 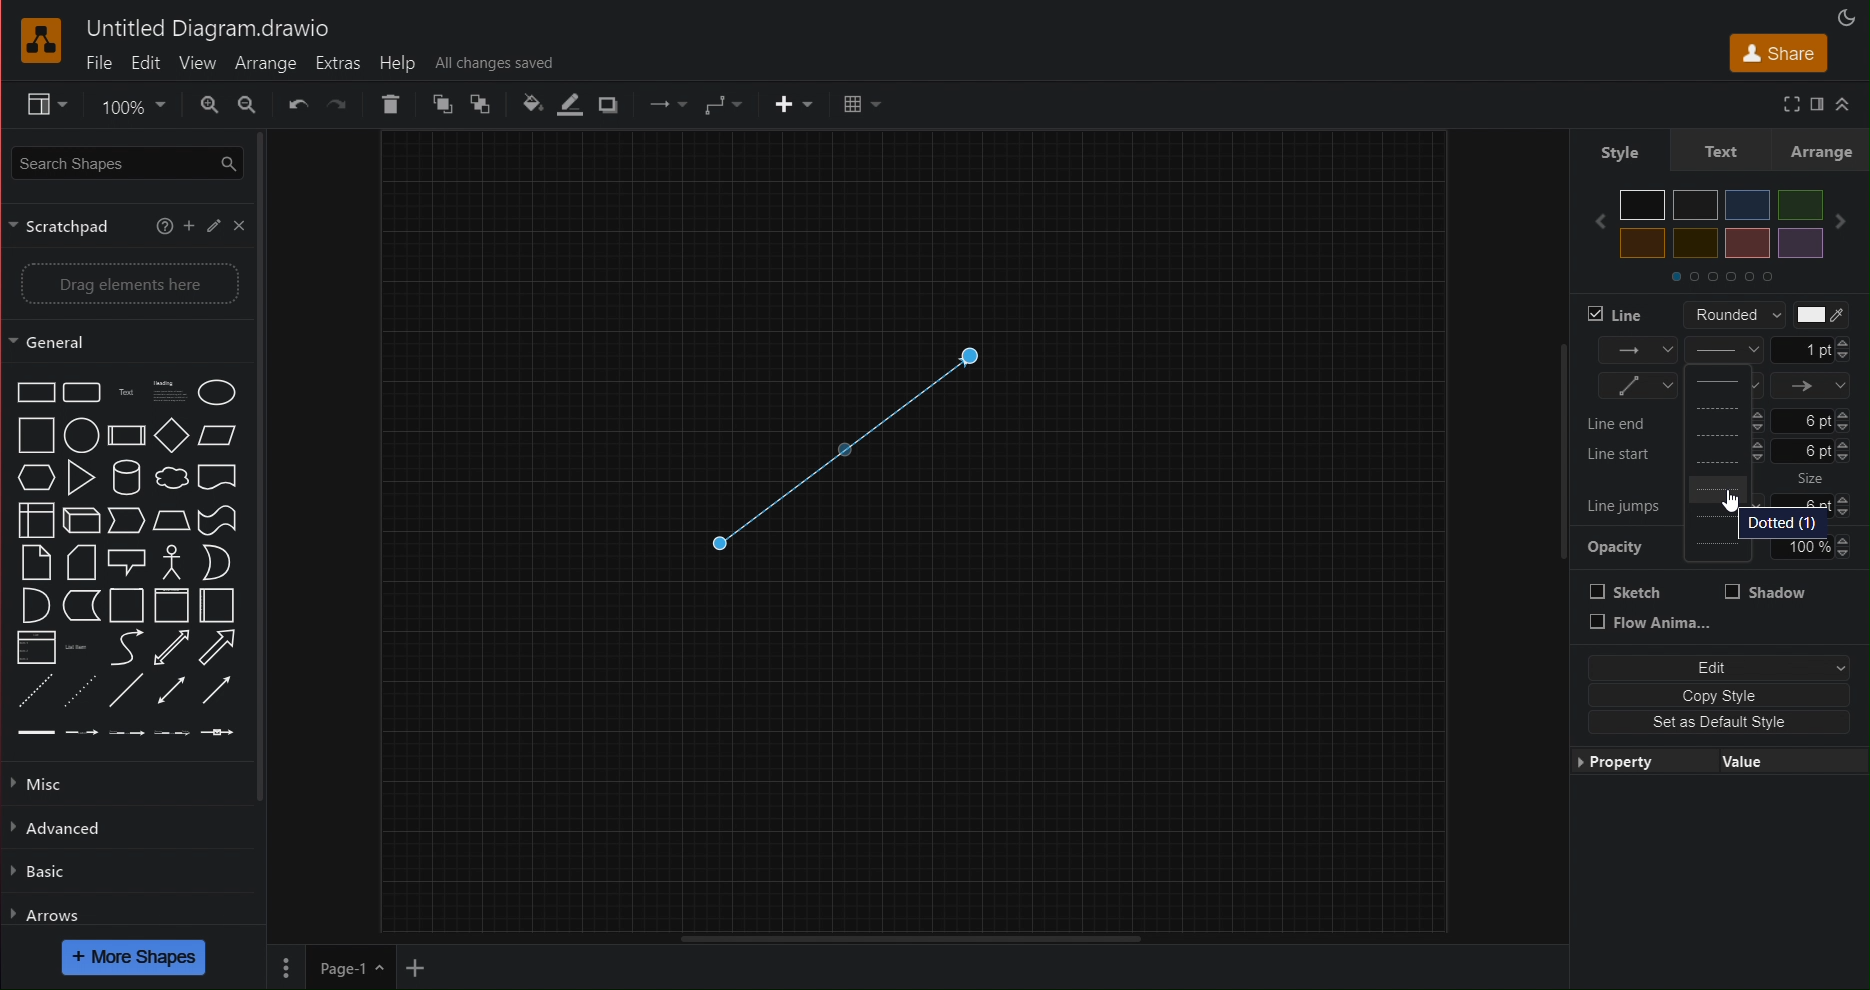 I want to click on Line Jumps, so click(x=1625, y=503).